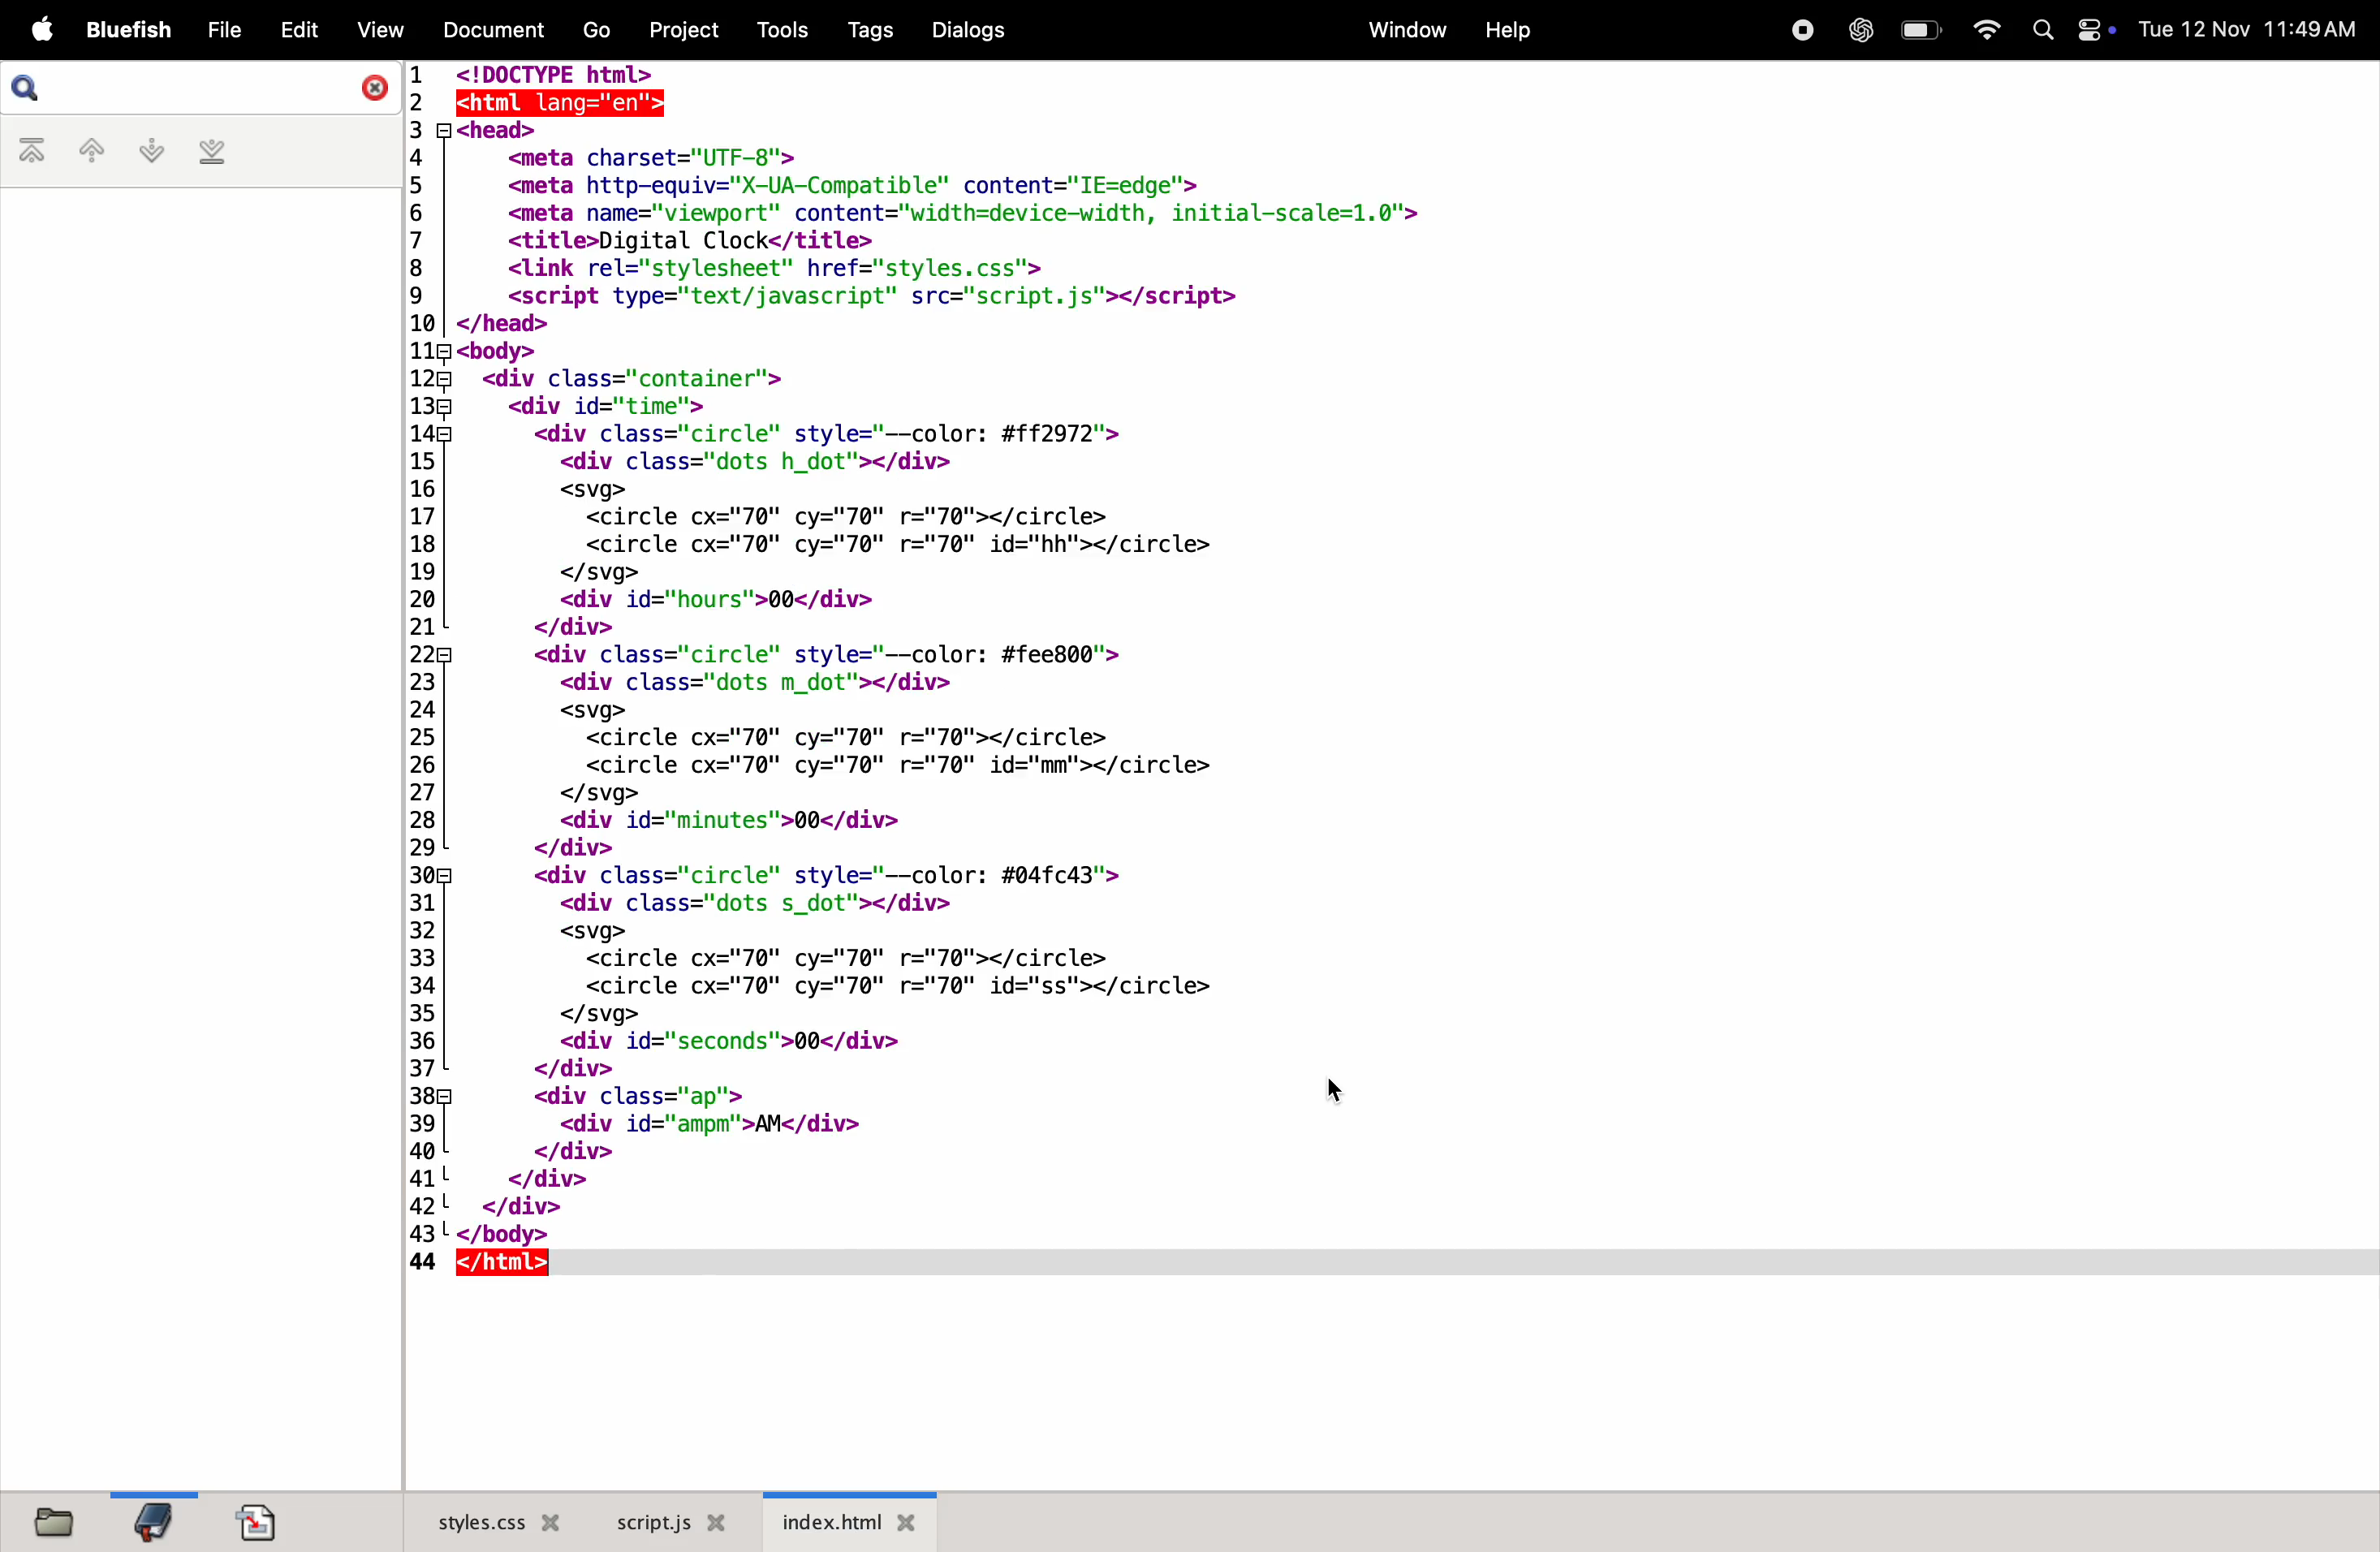  I want to click on apple menu, so click(35, 29).